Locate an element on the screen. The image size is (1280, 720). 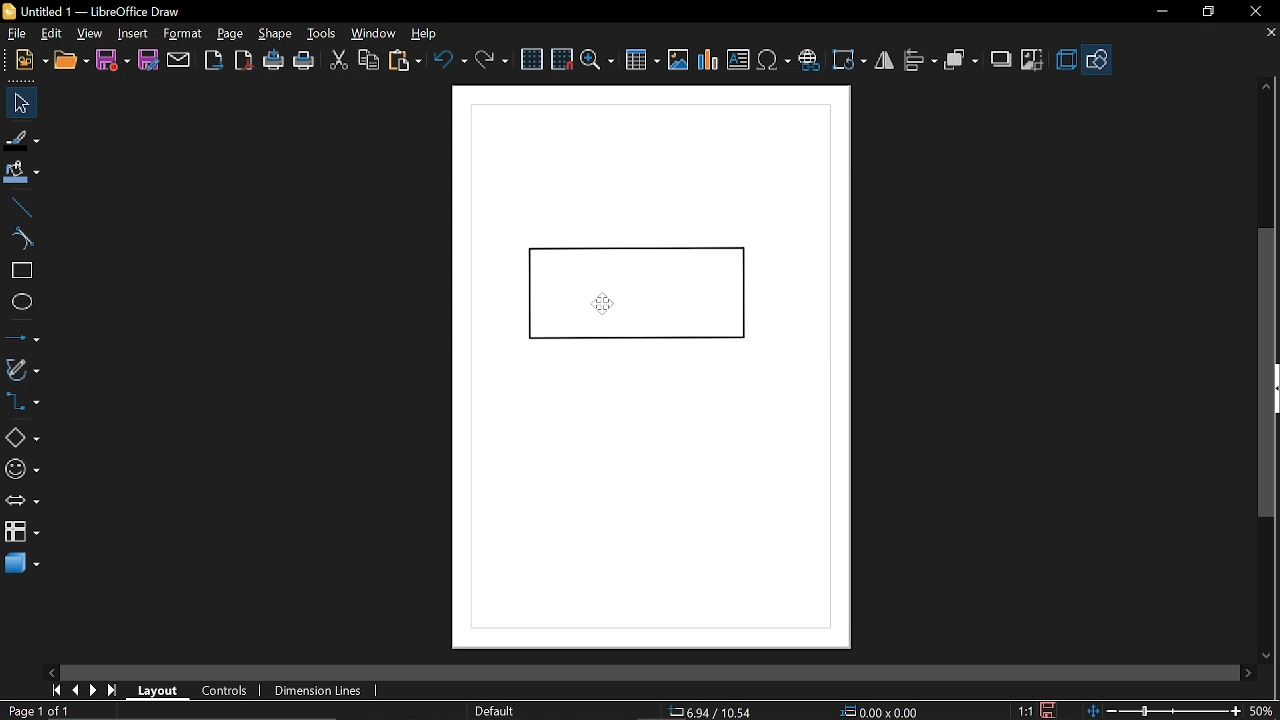
Scaling factor (1:1) is located at coordinates (1026, 711).